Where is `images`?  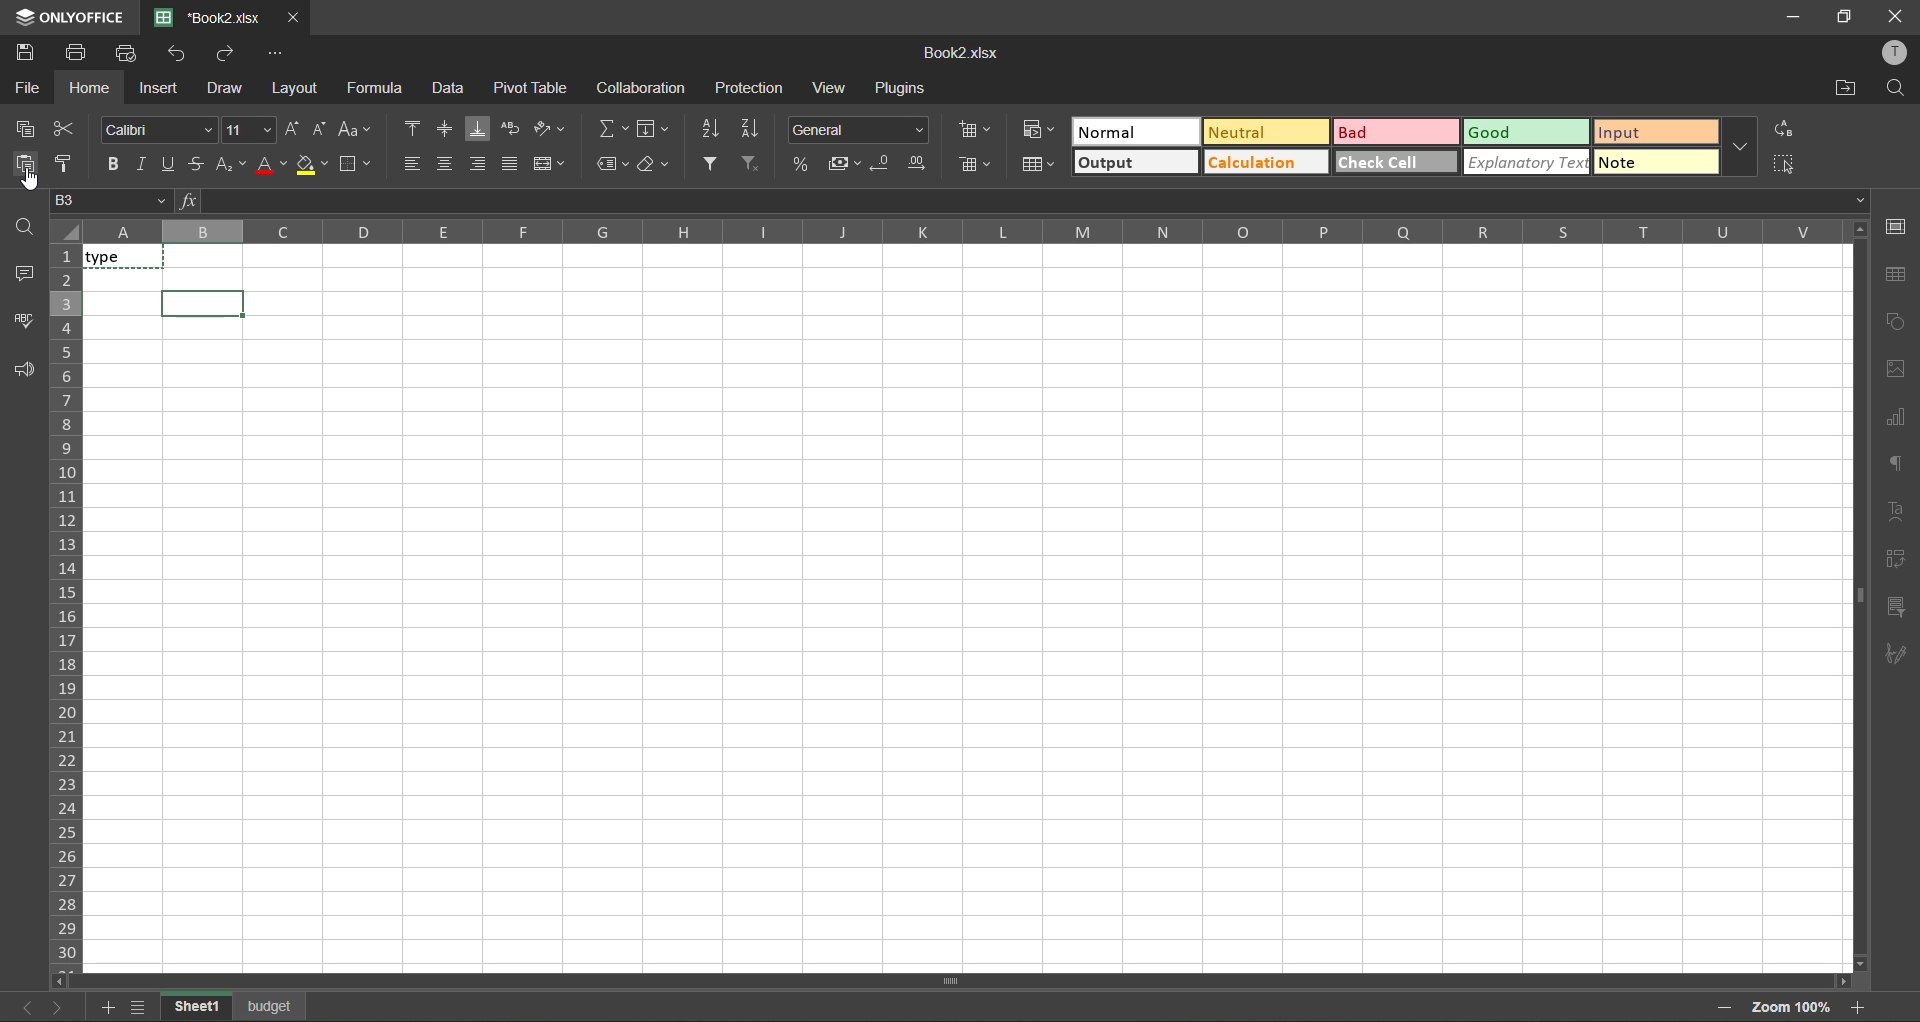
images is located at coordinates (1894, 371).